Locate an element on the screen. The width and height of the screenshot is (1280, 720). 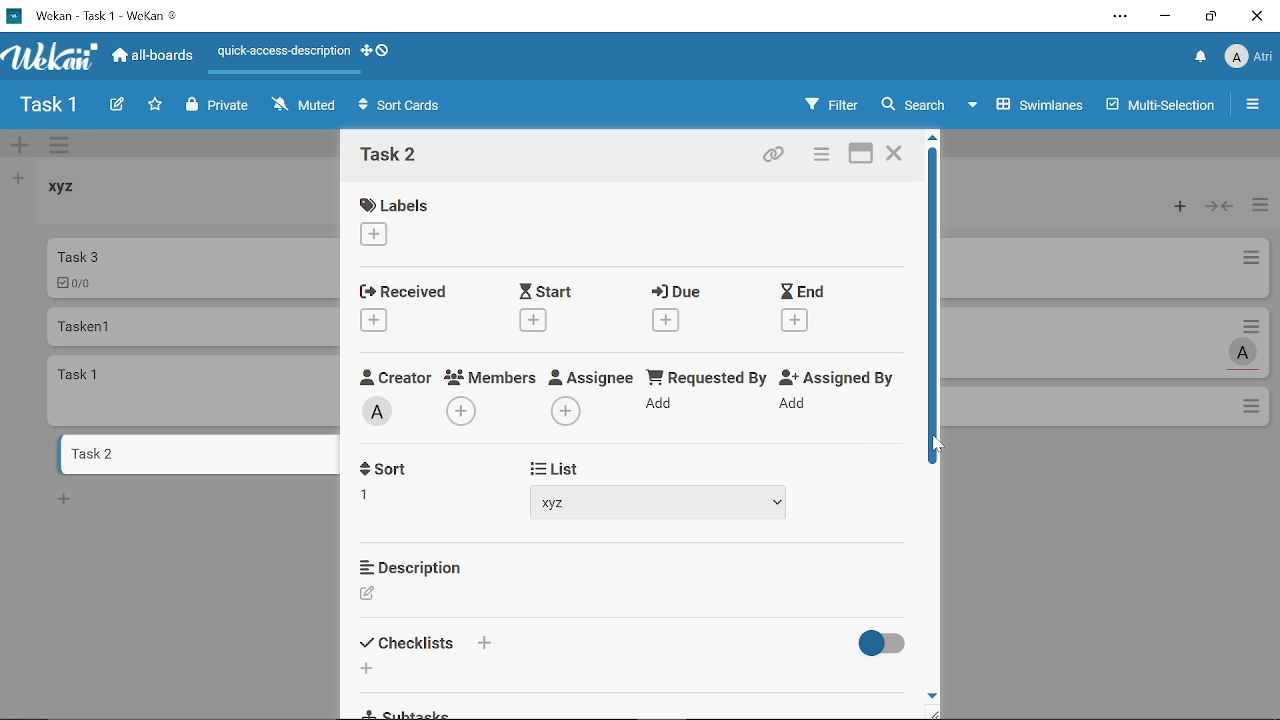
Add list is located at coordinates (658, 500).